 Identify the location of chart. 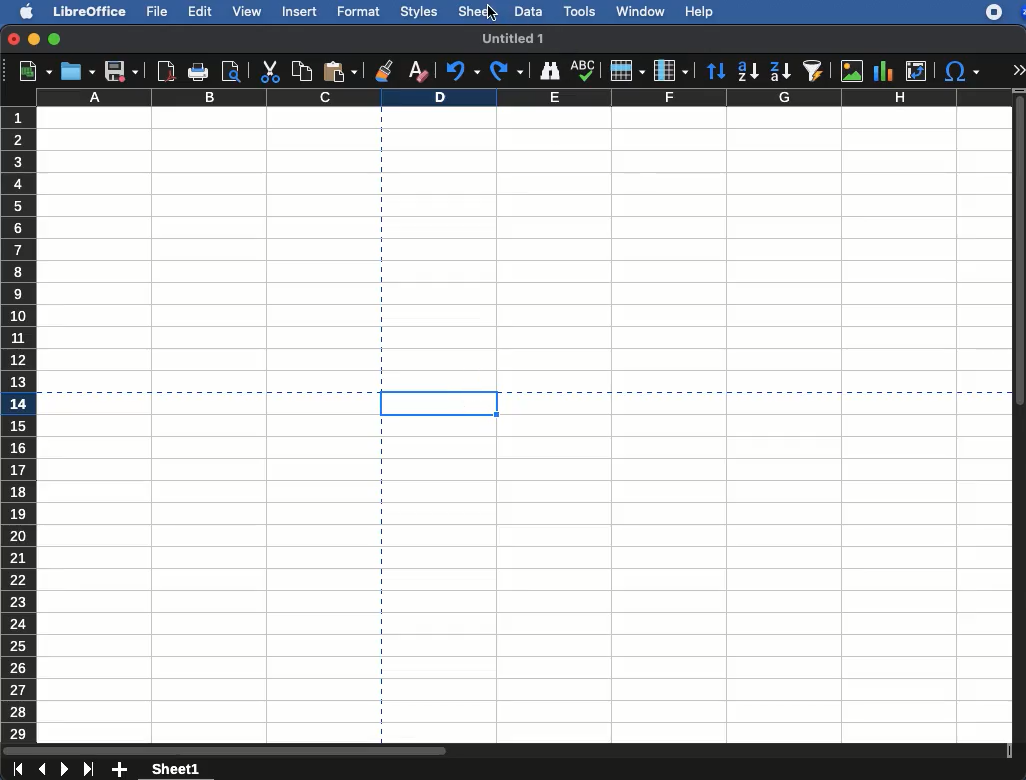
(884, 72).